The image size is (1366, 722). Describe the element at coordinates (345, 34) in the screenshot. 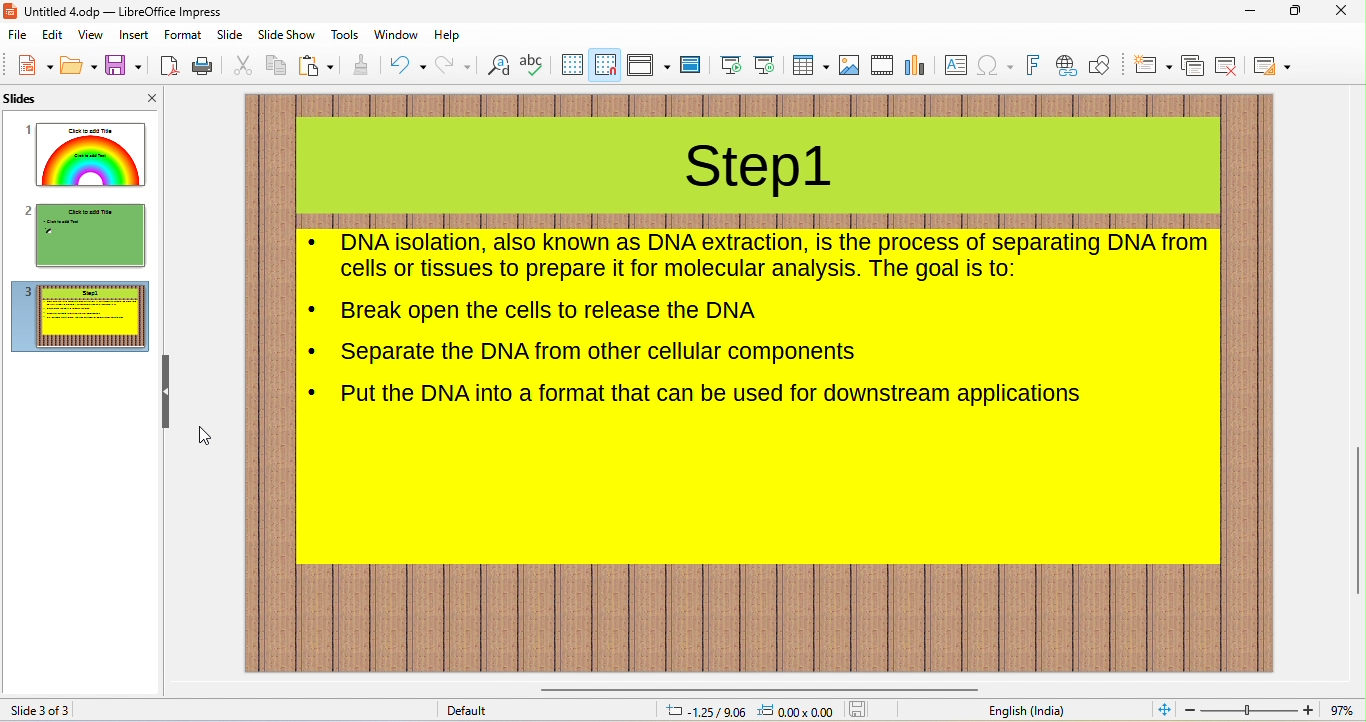

I see `tools` at that location.